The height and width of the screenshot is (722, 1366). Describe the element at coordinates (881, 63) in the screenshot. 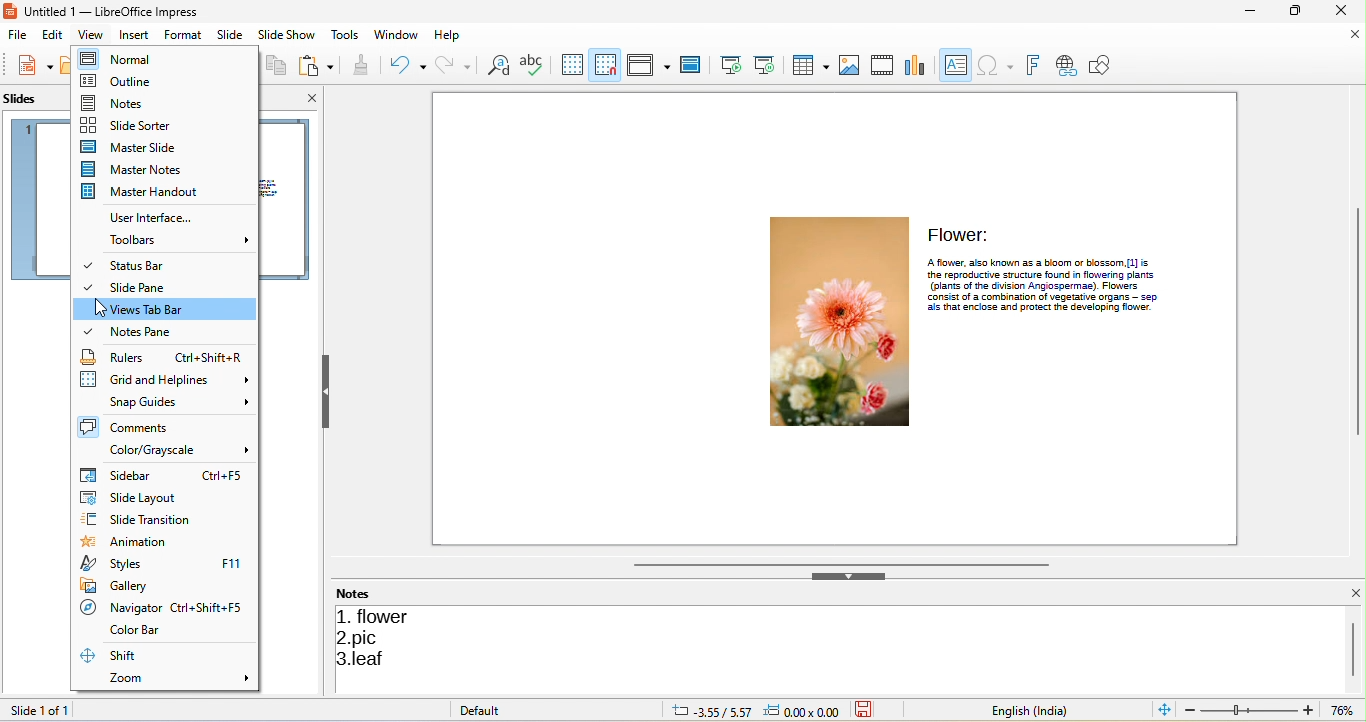

I see `video/audio` at that location.